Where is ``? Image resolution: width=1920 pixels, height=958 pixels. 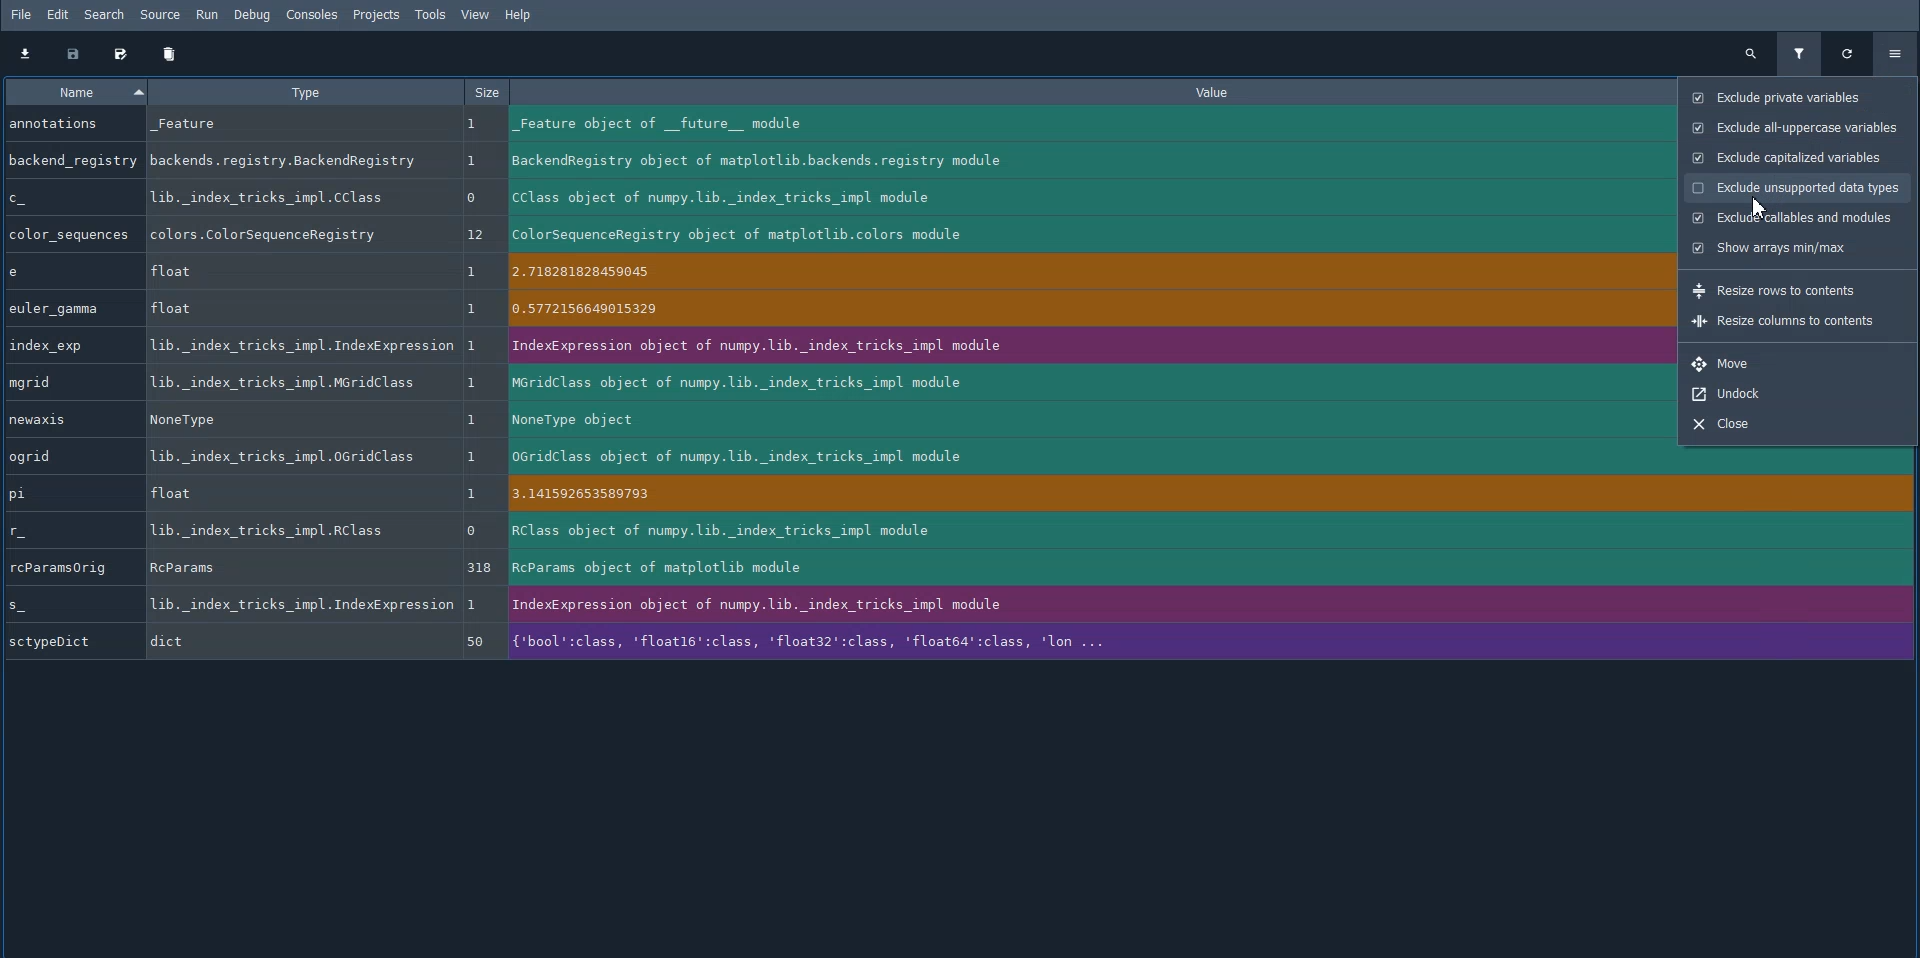
 is located at coordinates (473, 307).